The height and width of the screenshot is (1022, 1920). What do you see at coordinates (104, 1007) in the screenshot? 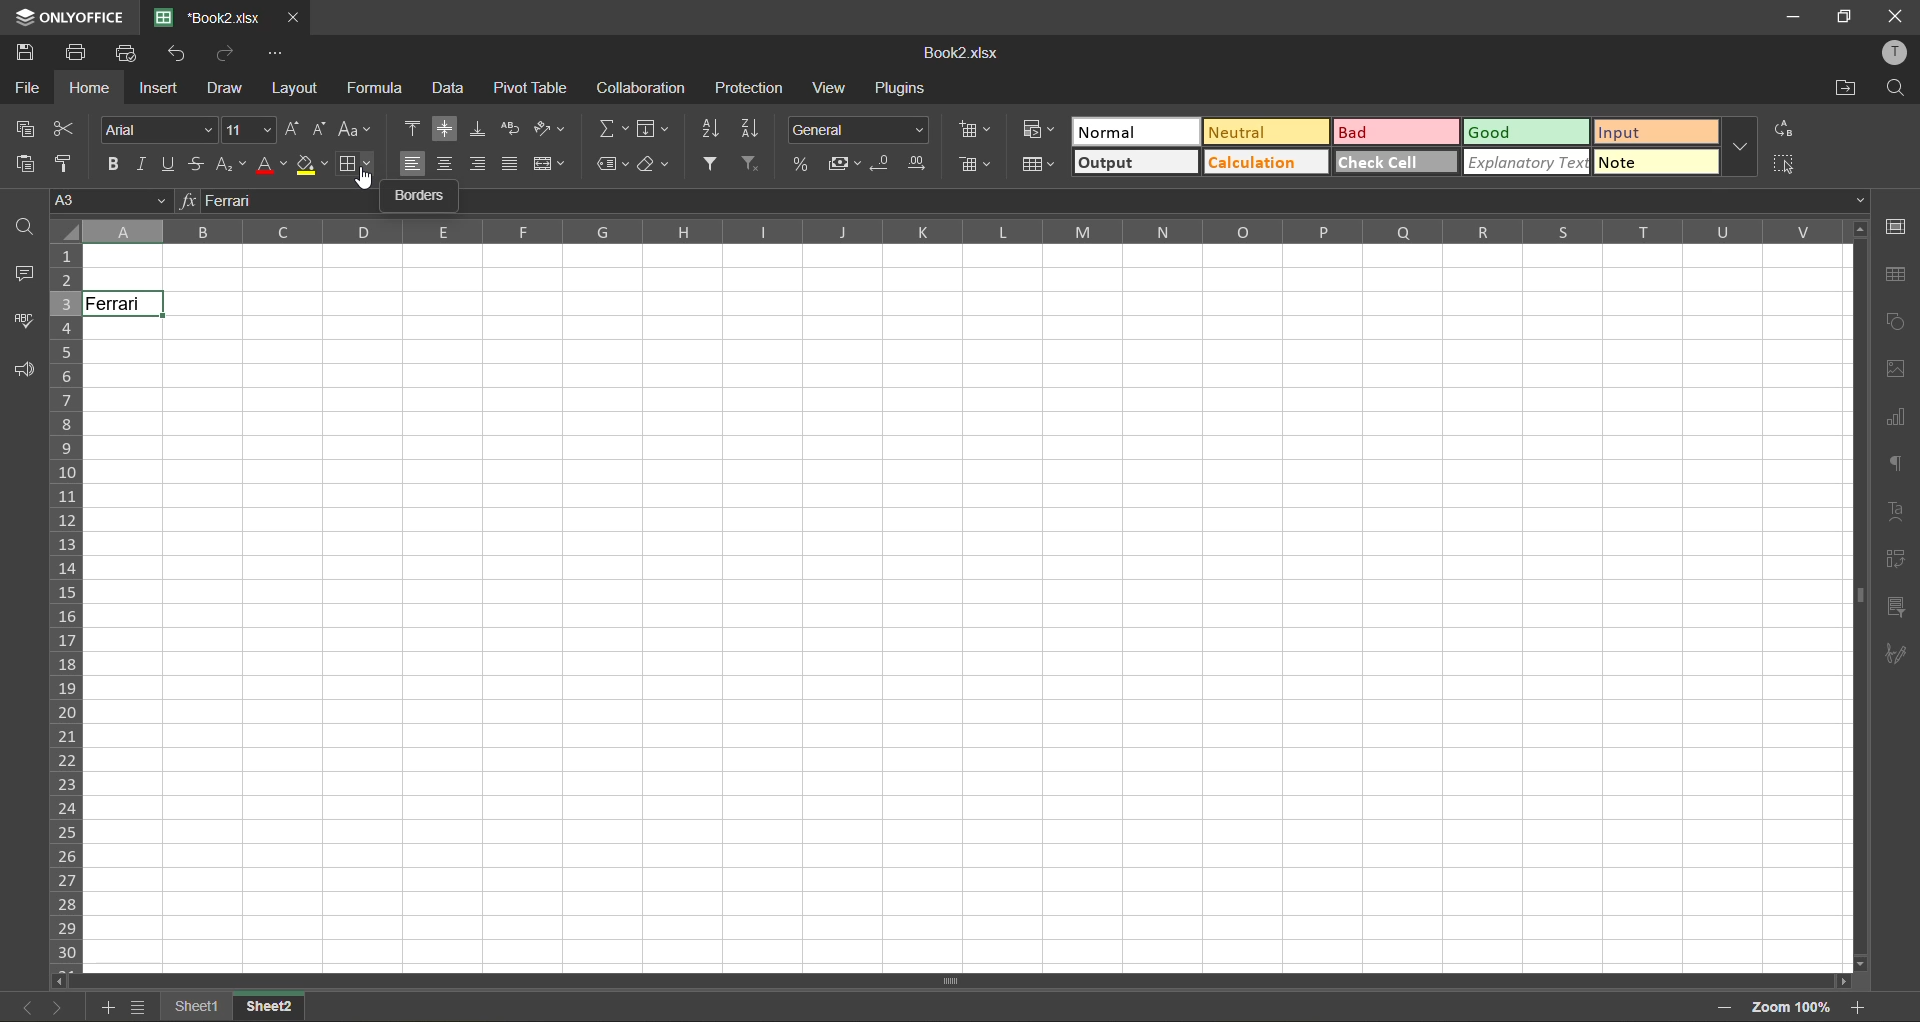
I see `add sheet` at bounding box center [104, 1007].